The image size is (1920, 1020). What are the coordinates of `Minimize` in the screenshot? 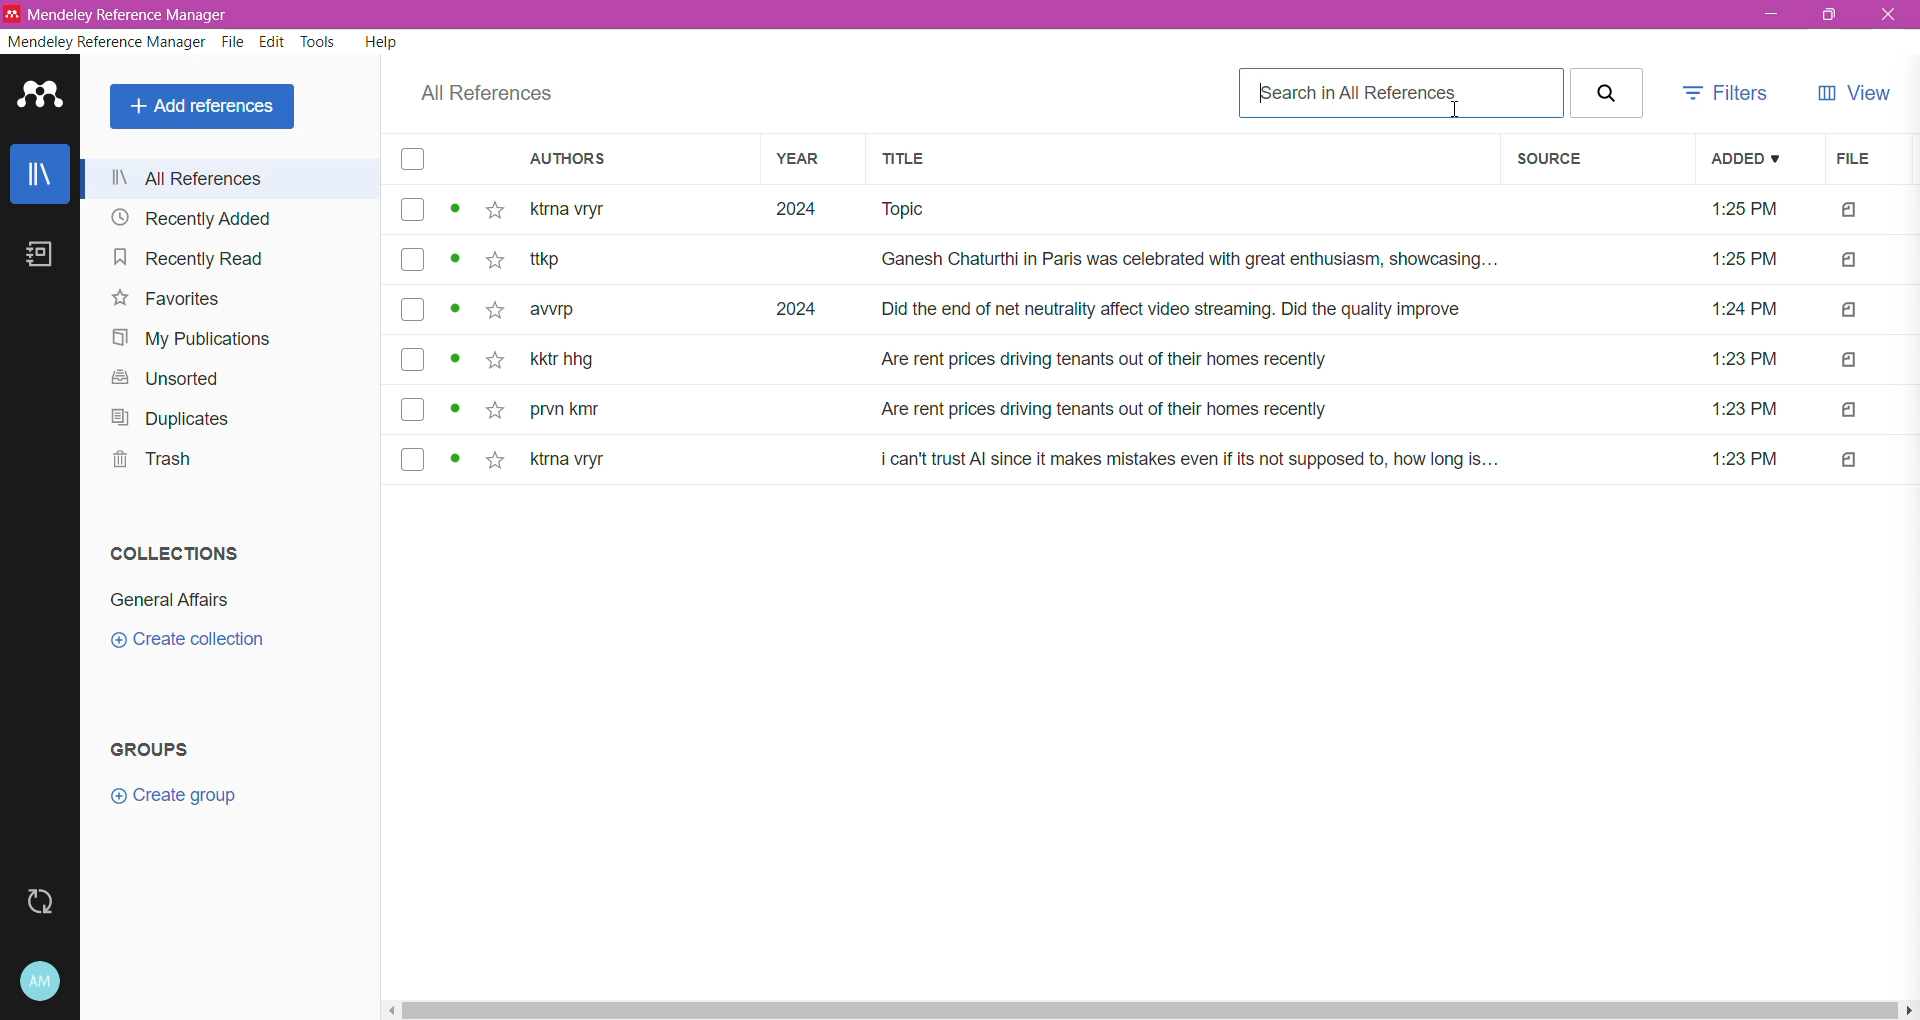 It's located at (1770, 15).